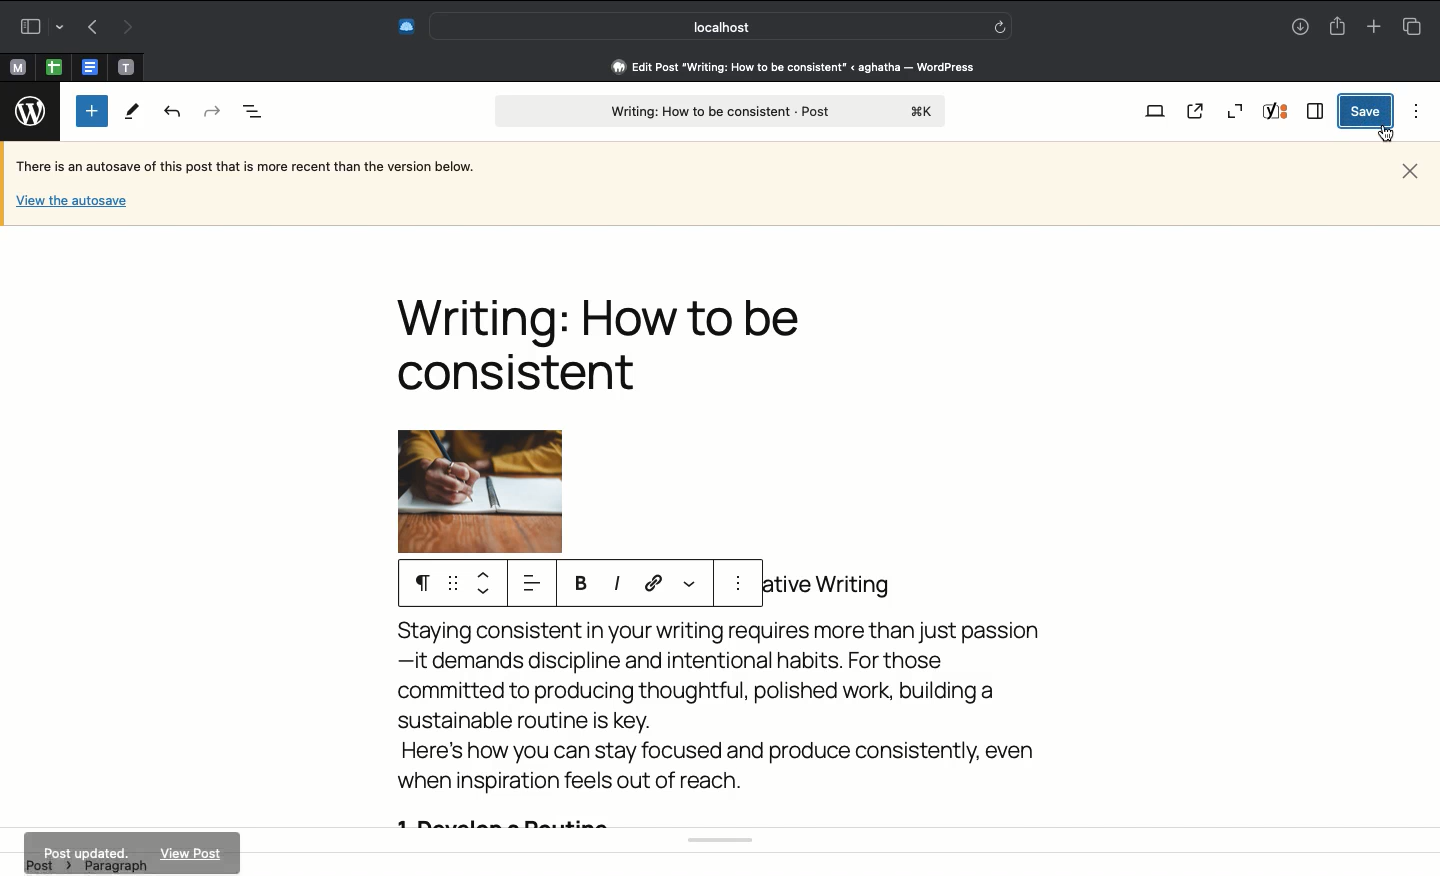 This screenshot has width=1440, height=876. What do you see at coordinates (1278, 113) in the screenshot?
I see `Yoast` at bounding box center [1278, 113].